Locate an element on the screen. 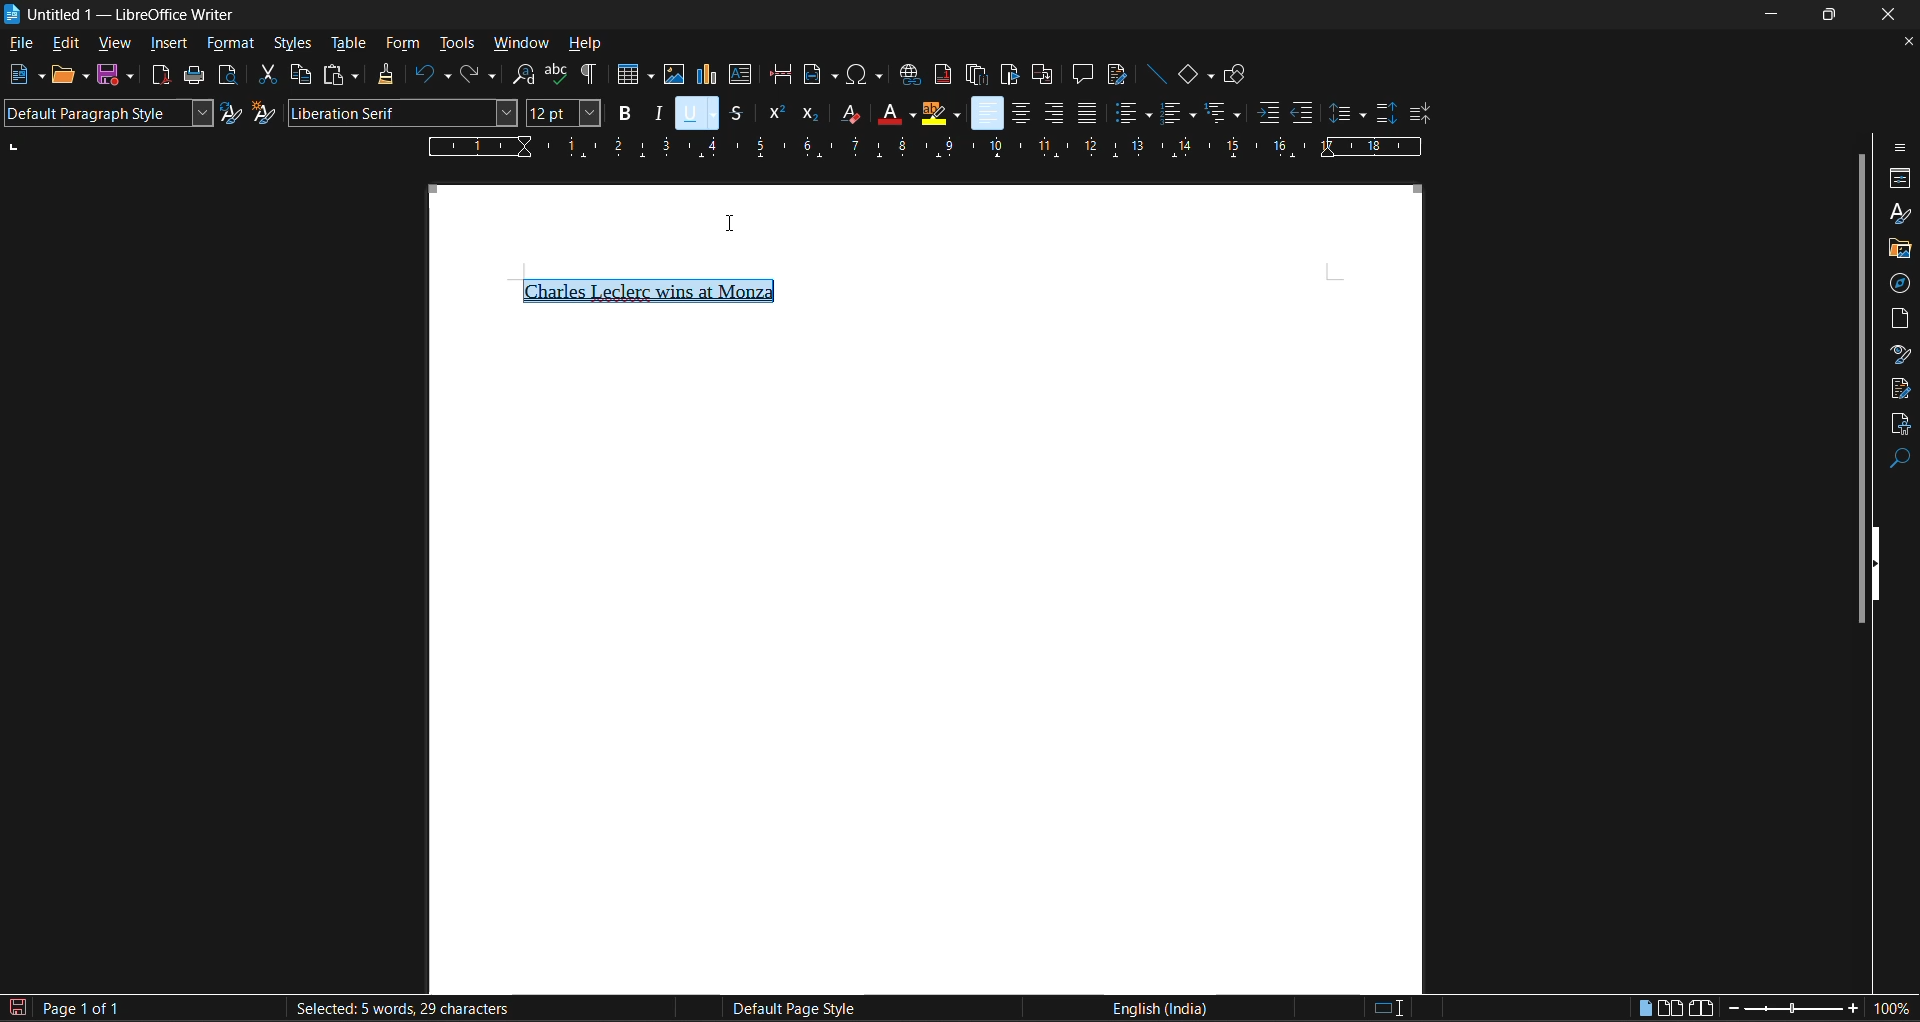 This screenshot has height=1022, width=1920. vertical slide bar is located at coordinates (1860, 385).